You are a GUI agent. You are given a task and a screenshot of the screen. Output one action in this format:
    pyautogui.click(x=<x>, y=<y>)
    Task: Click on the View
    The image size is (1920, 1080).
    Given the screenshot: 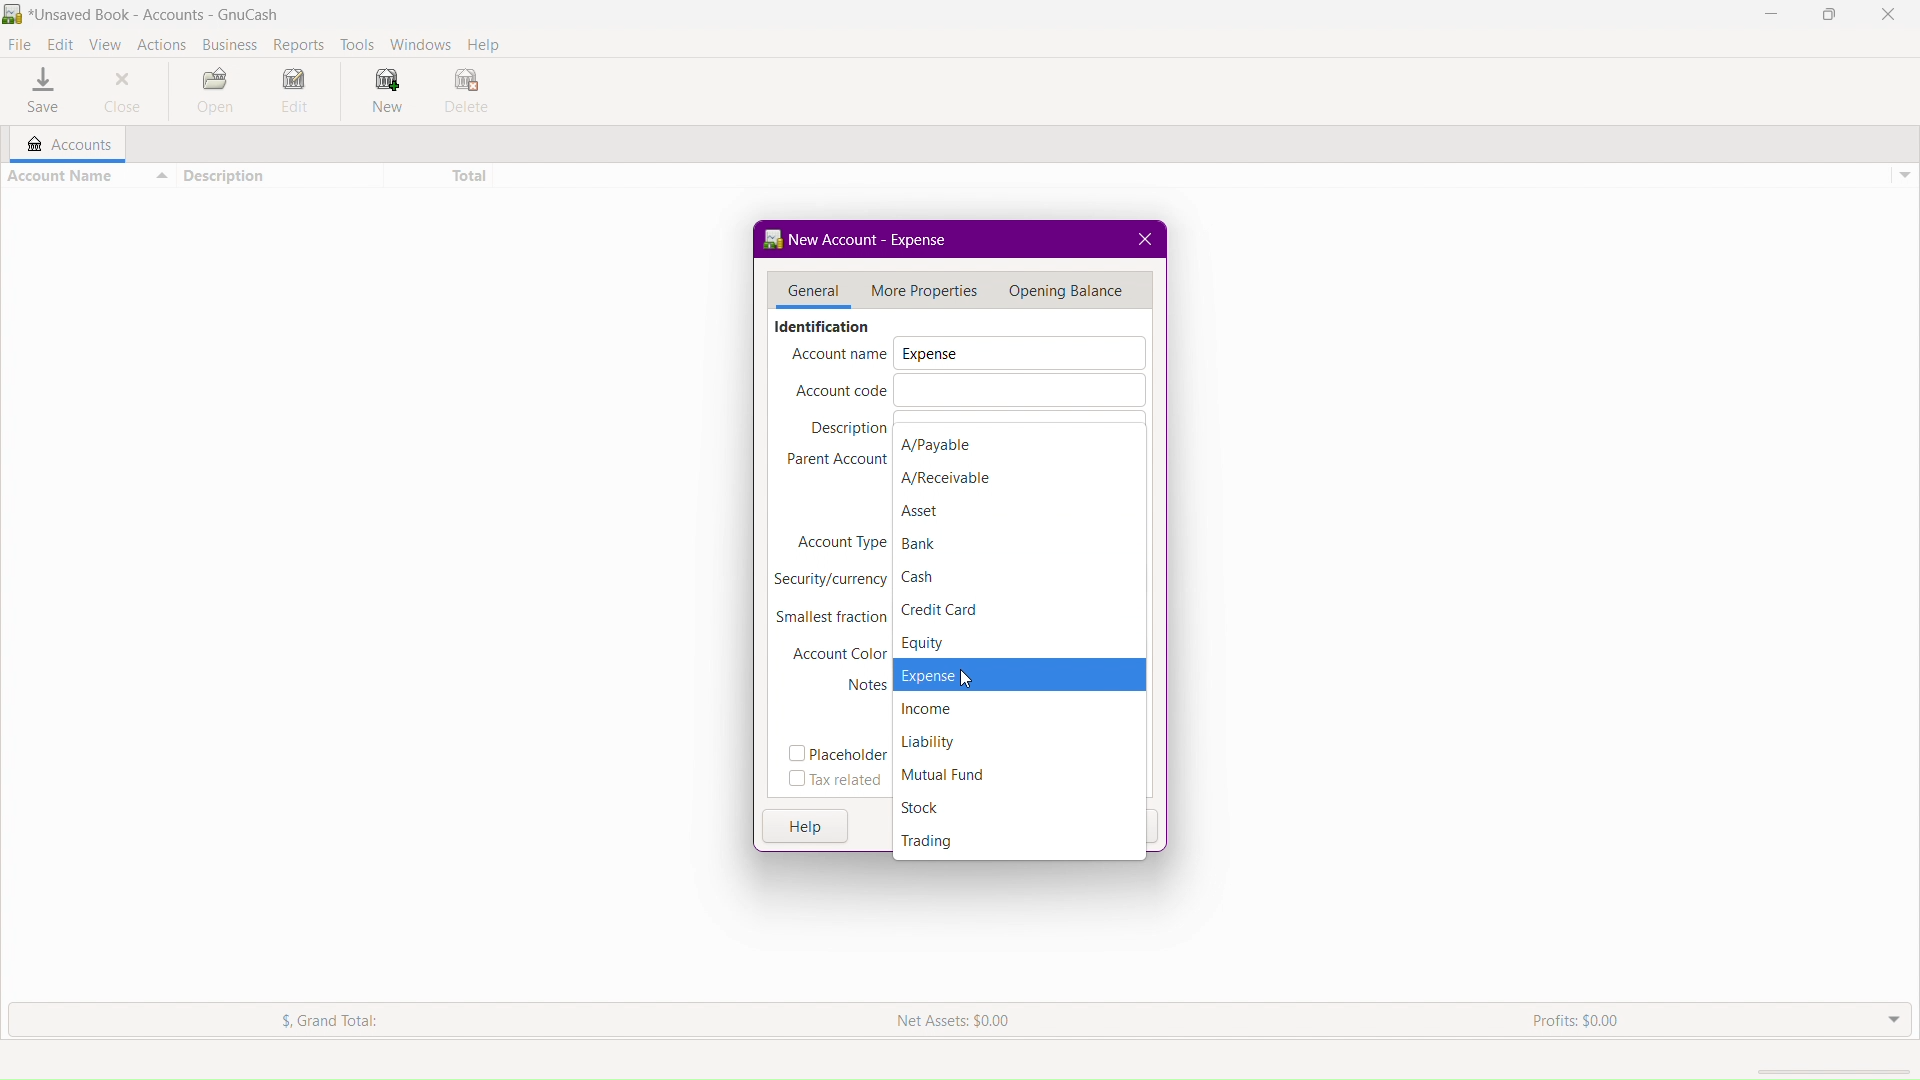 What is the action you would take?
    pyautogui.click(x=109, y=43)
    